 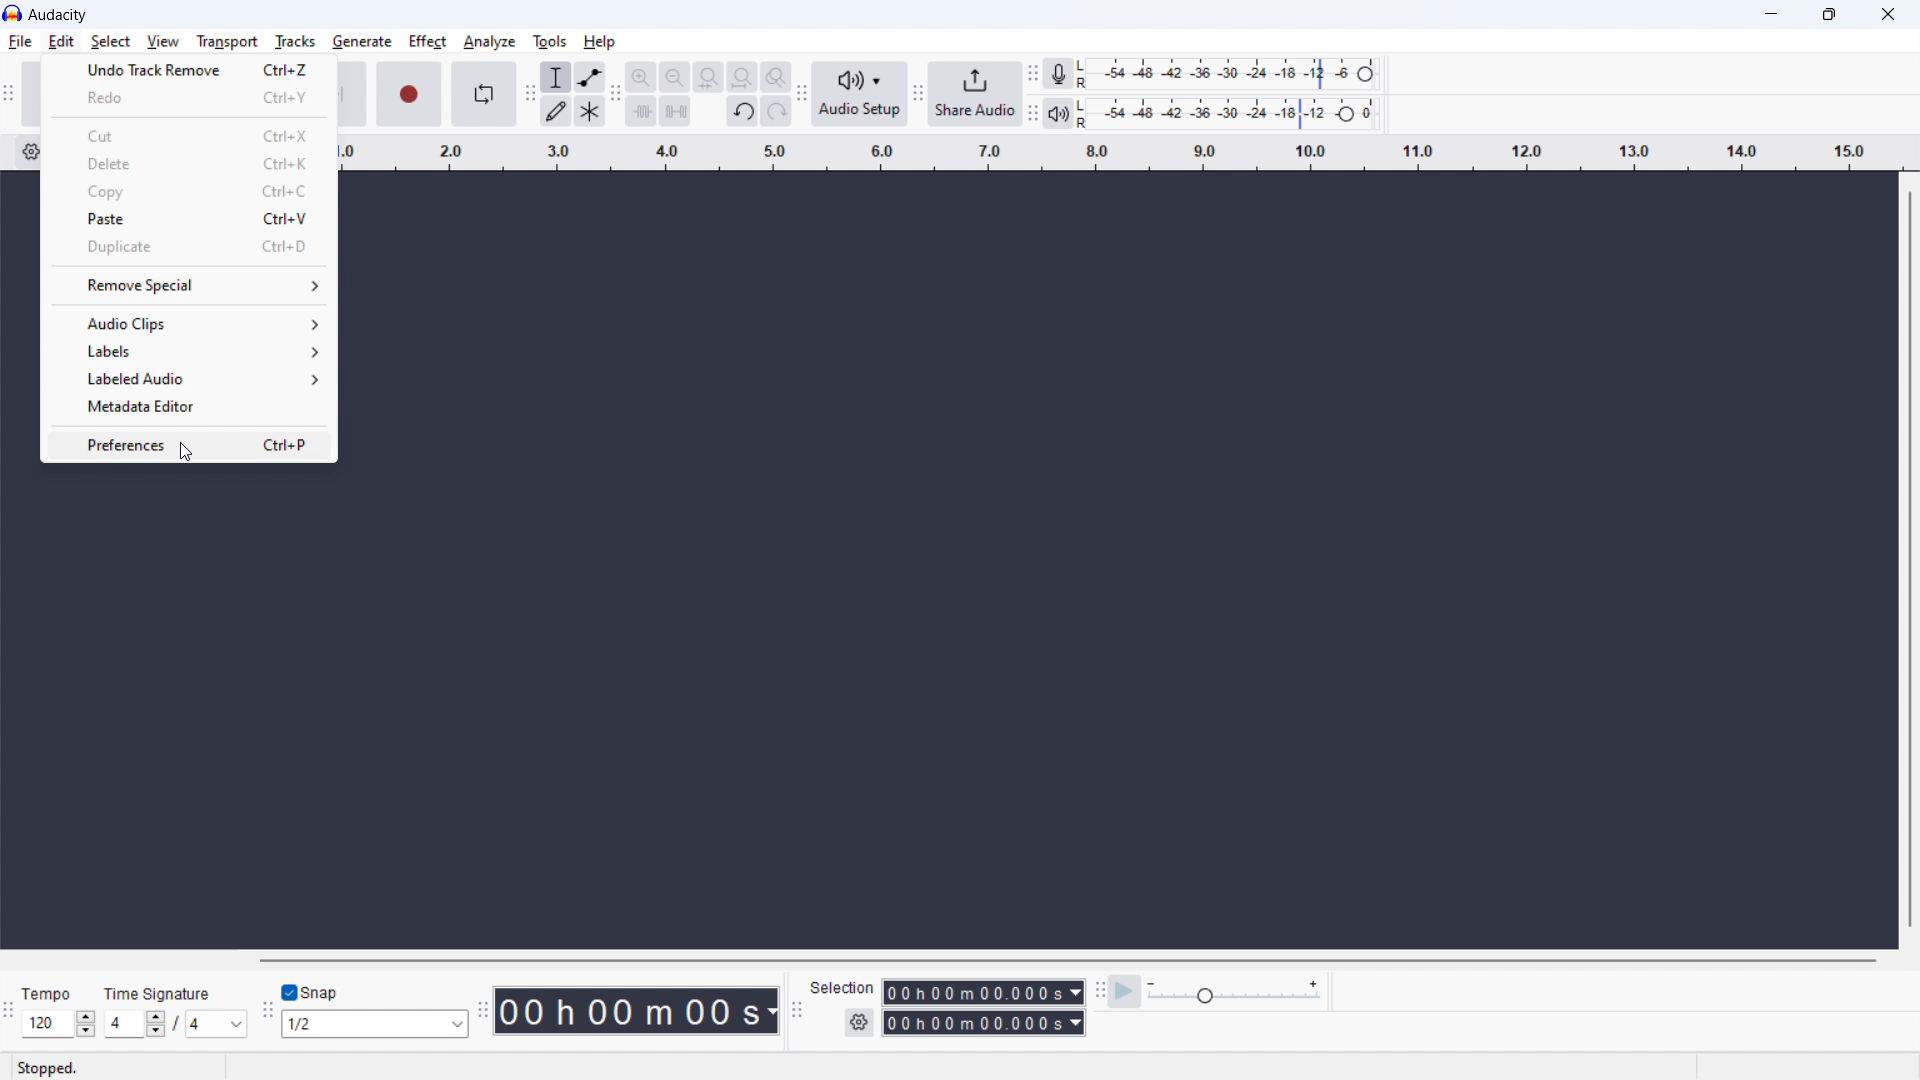 What do you see at coordinates (742, 77) in the screenshot?
I see `fit project to width` at bounding box center [742, 77].